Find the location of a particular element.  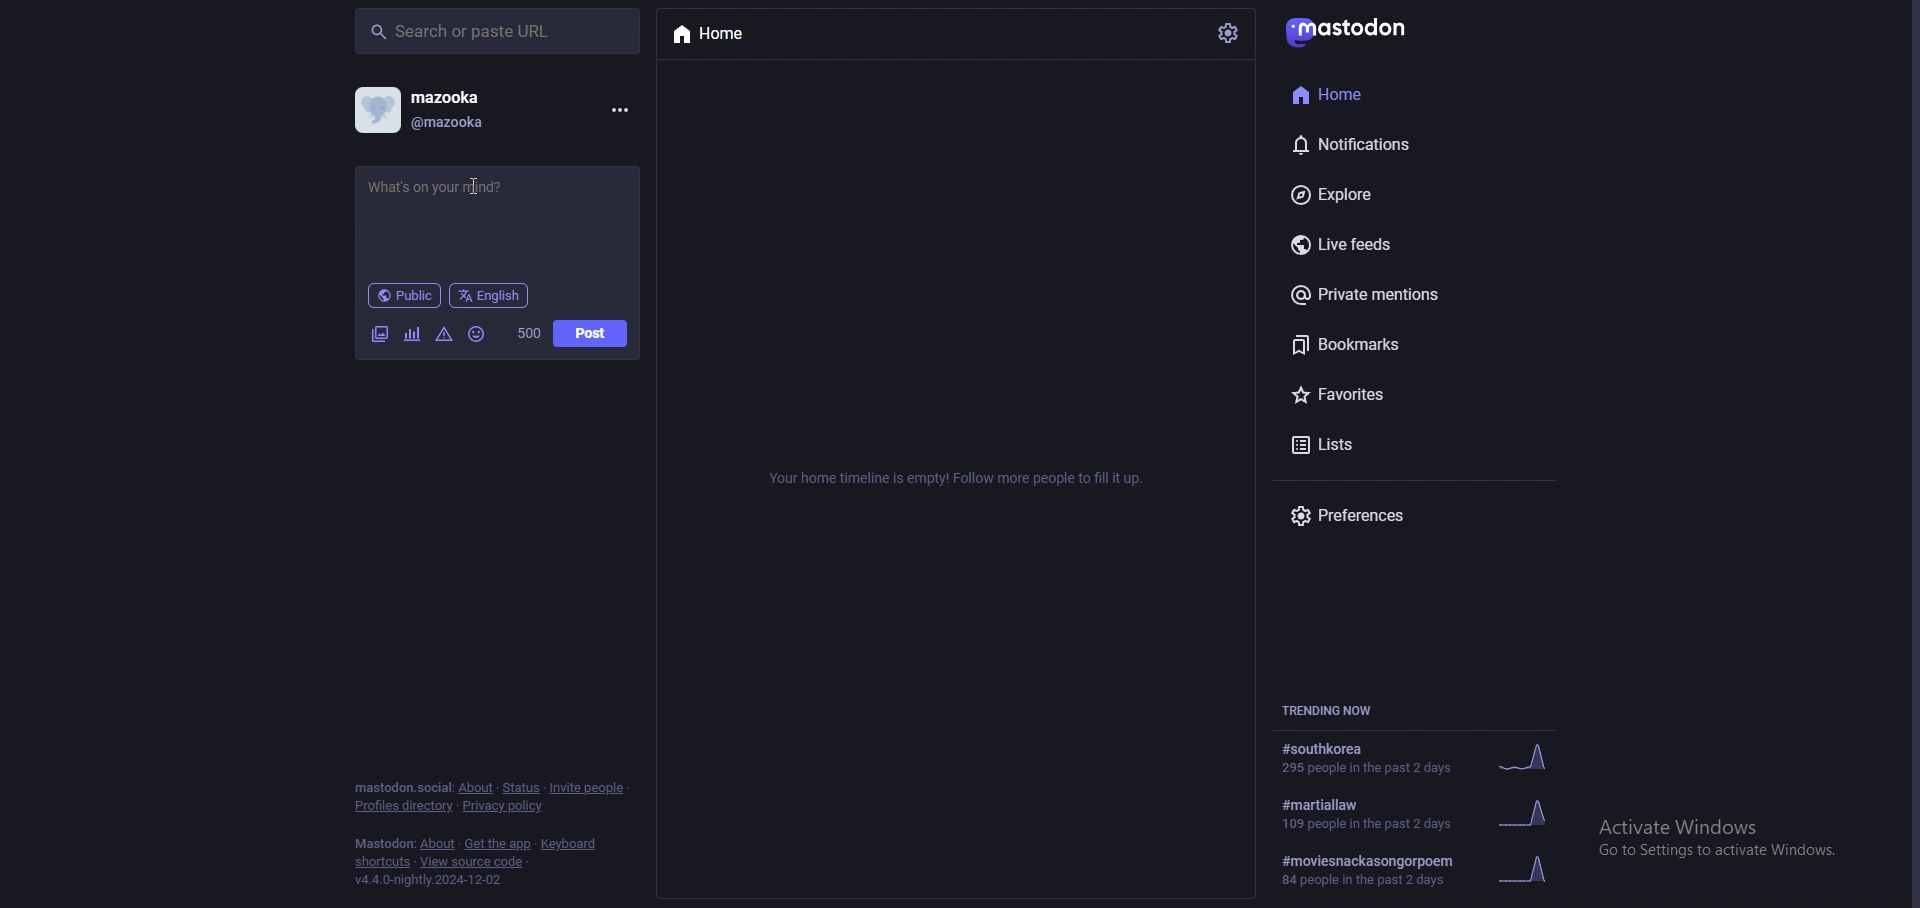

status is located at coordinates (495, 220).